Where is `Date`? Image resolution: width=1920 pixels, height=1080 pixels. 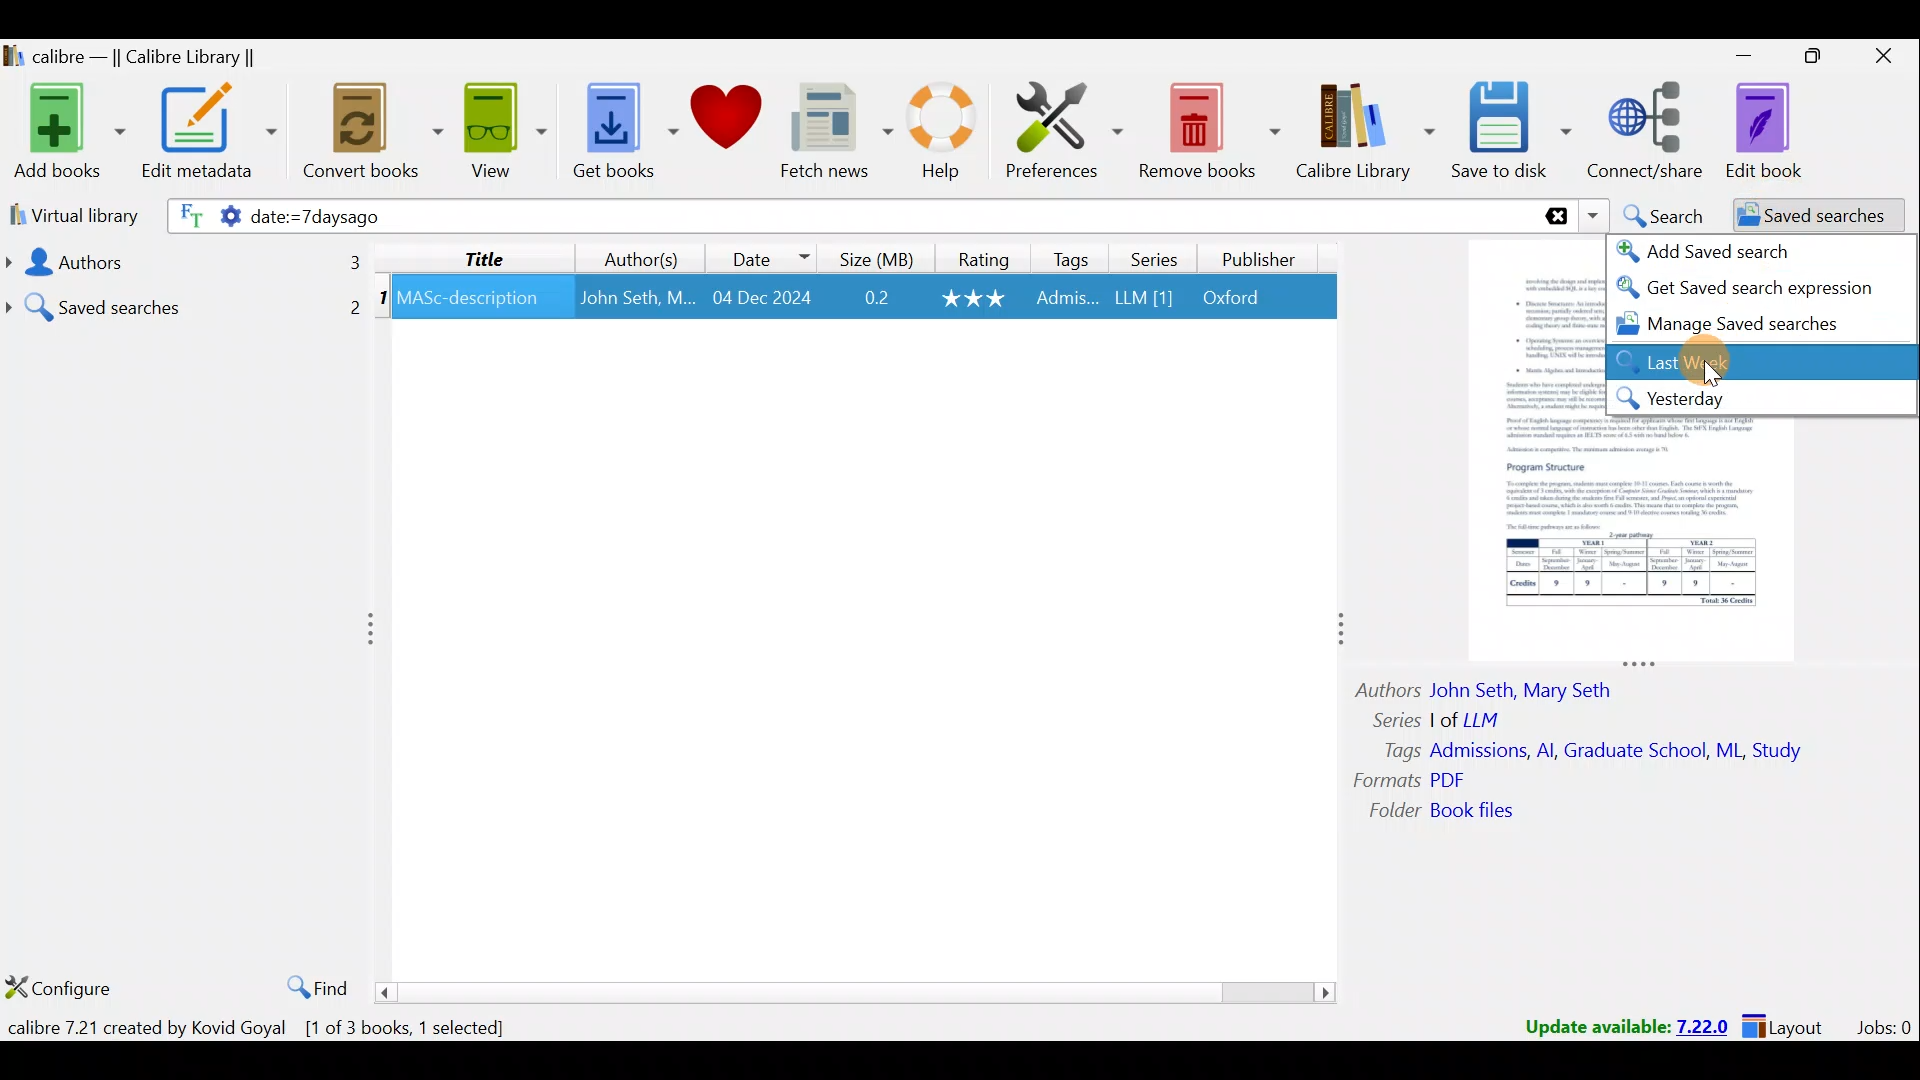
Date is located at coordinates (769, 255).